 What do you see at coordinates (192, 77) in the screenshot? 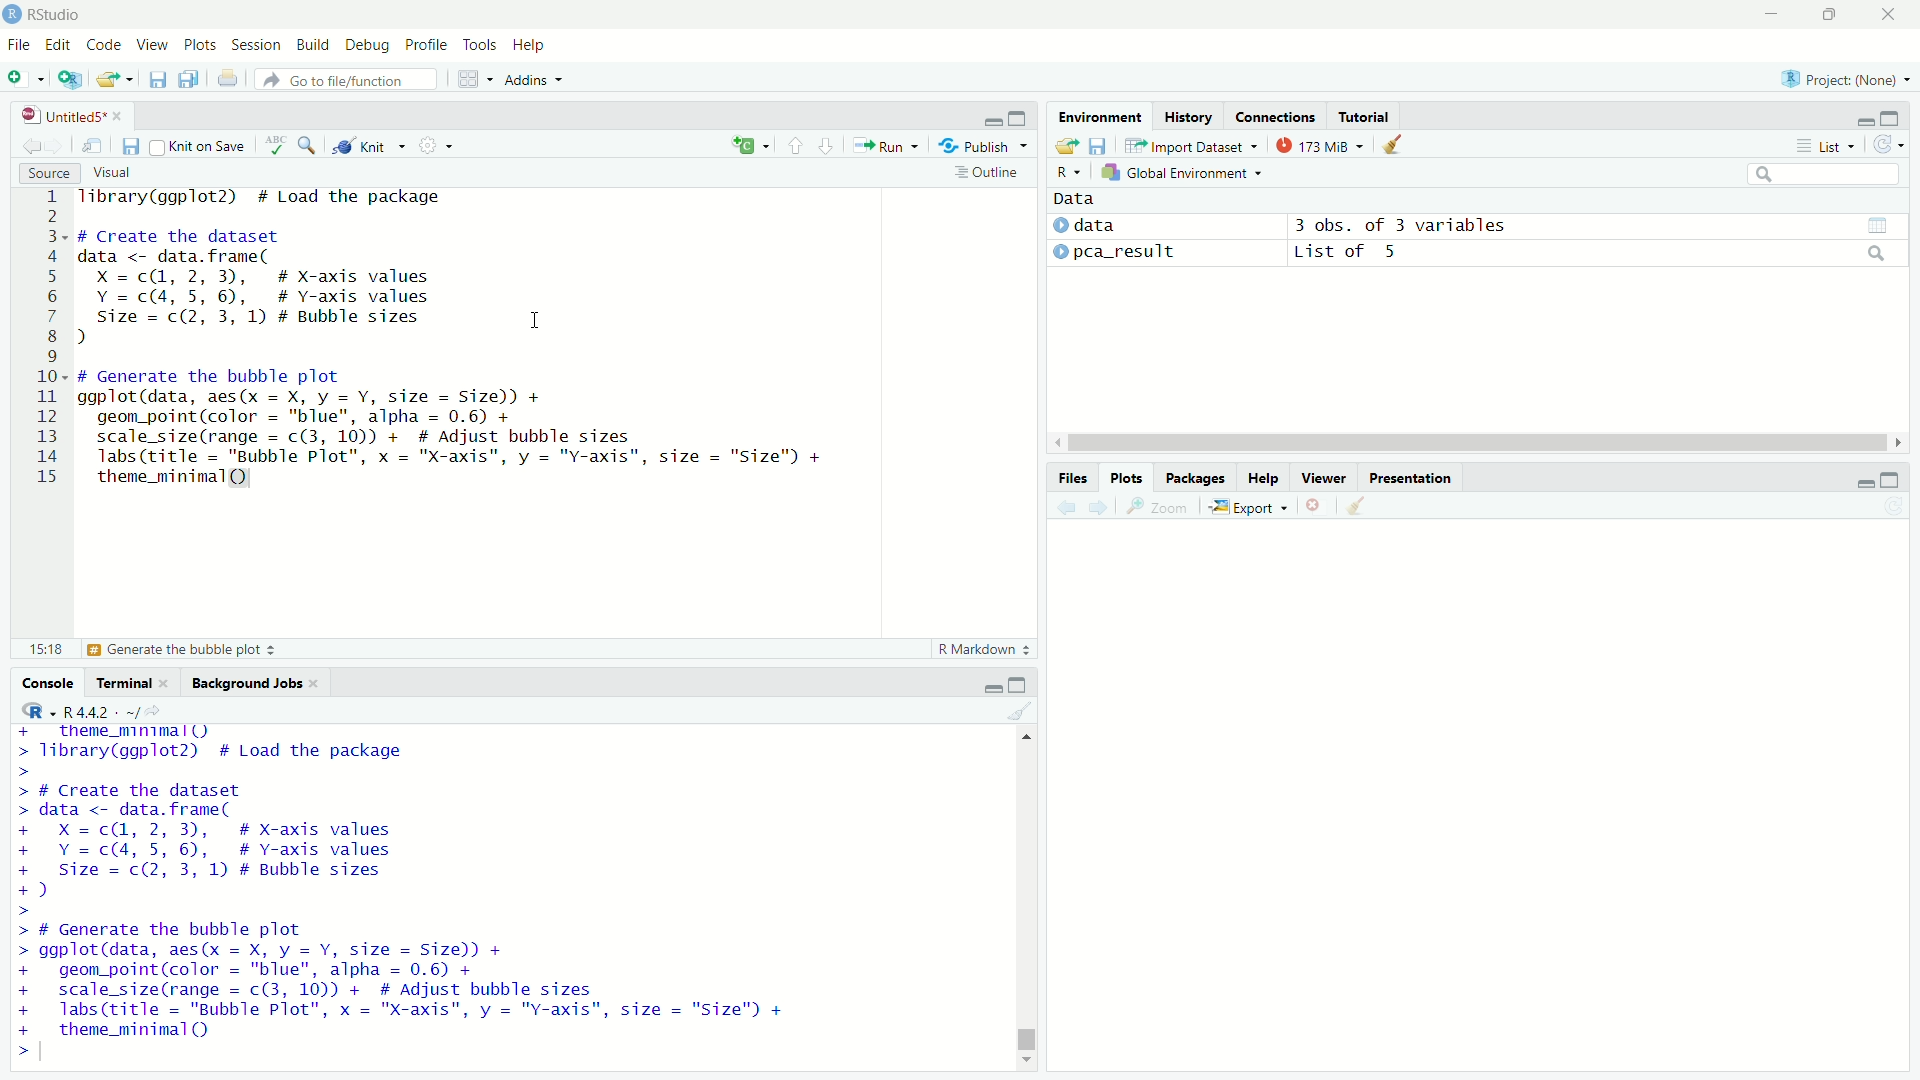
I see `save all documents` at bounding box center [192, 77].